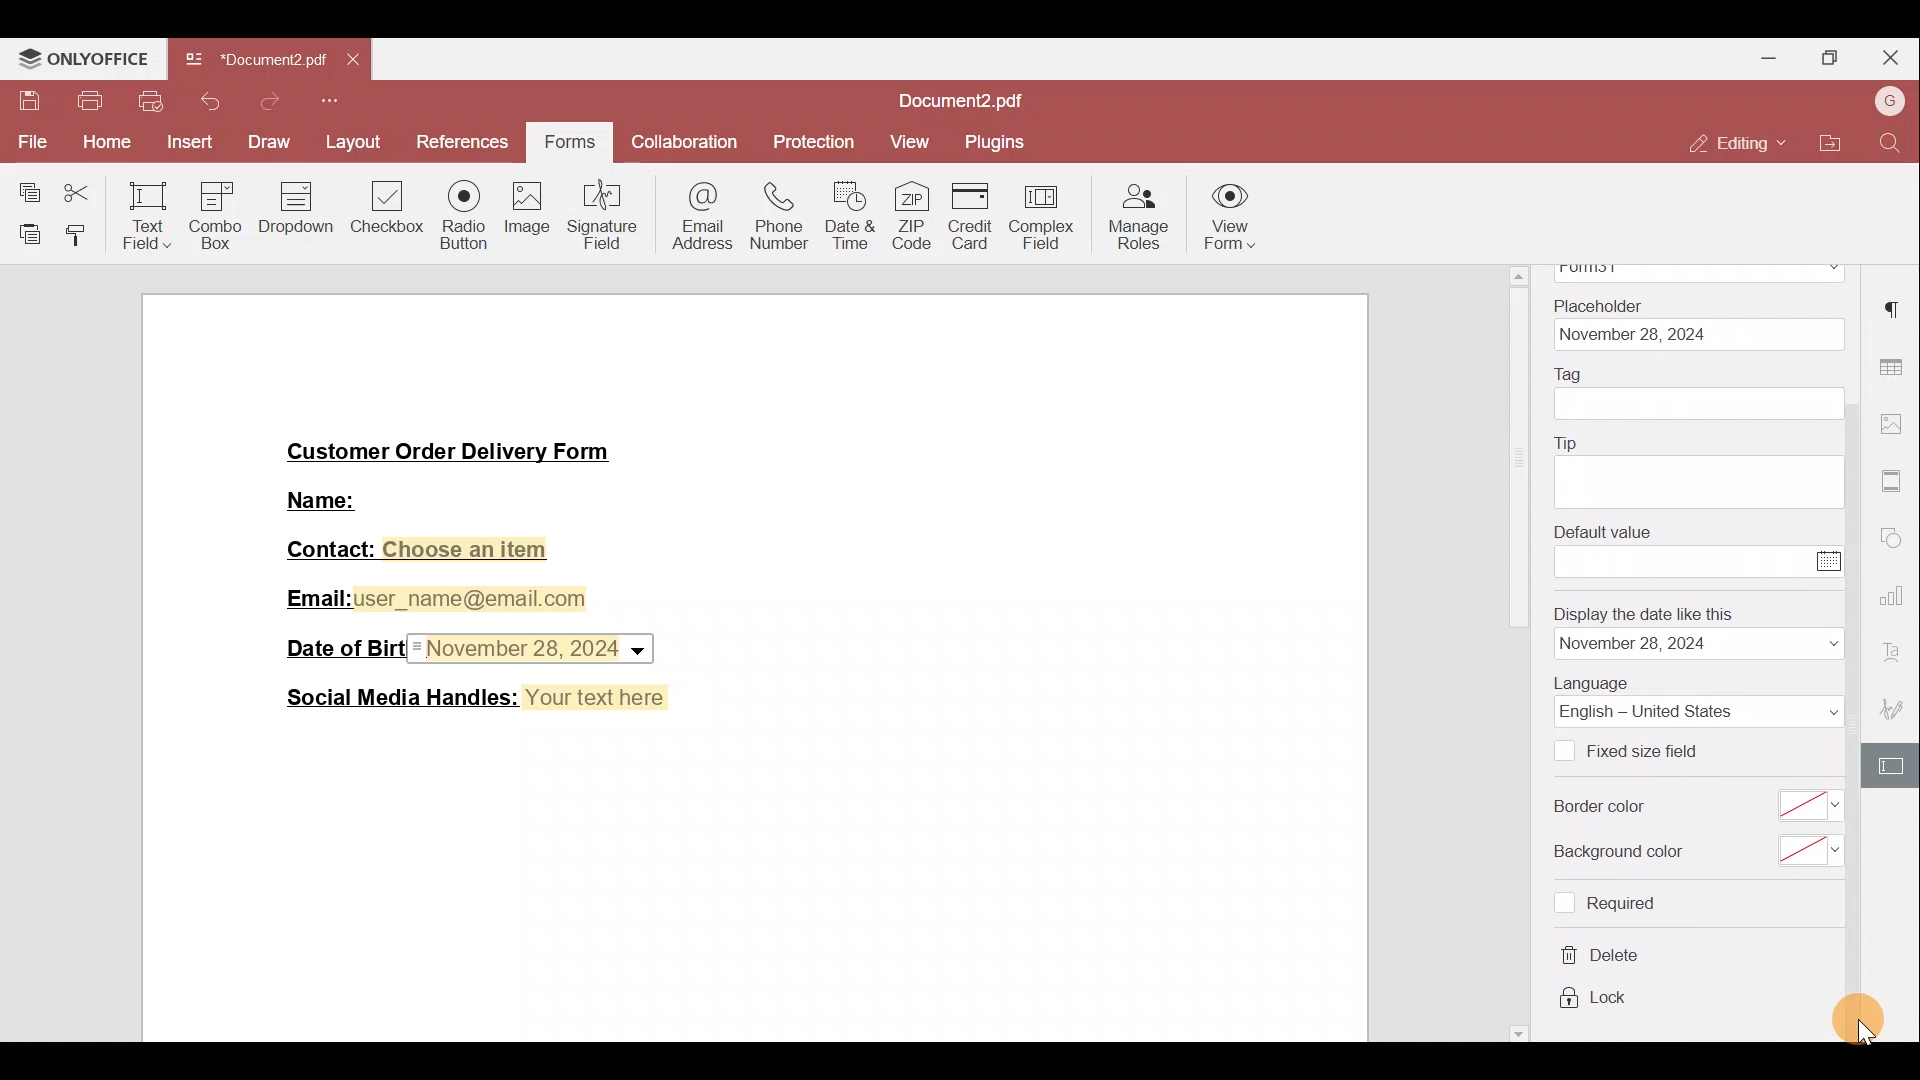 This screenshot has width=1920, height=1080. What do you see at coordinates (1888, 100) in the screenshot?
I see `Account name` at bounding box center [1888, 100].